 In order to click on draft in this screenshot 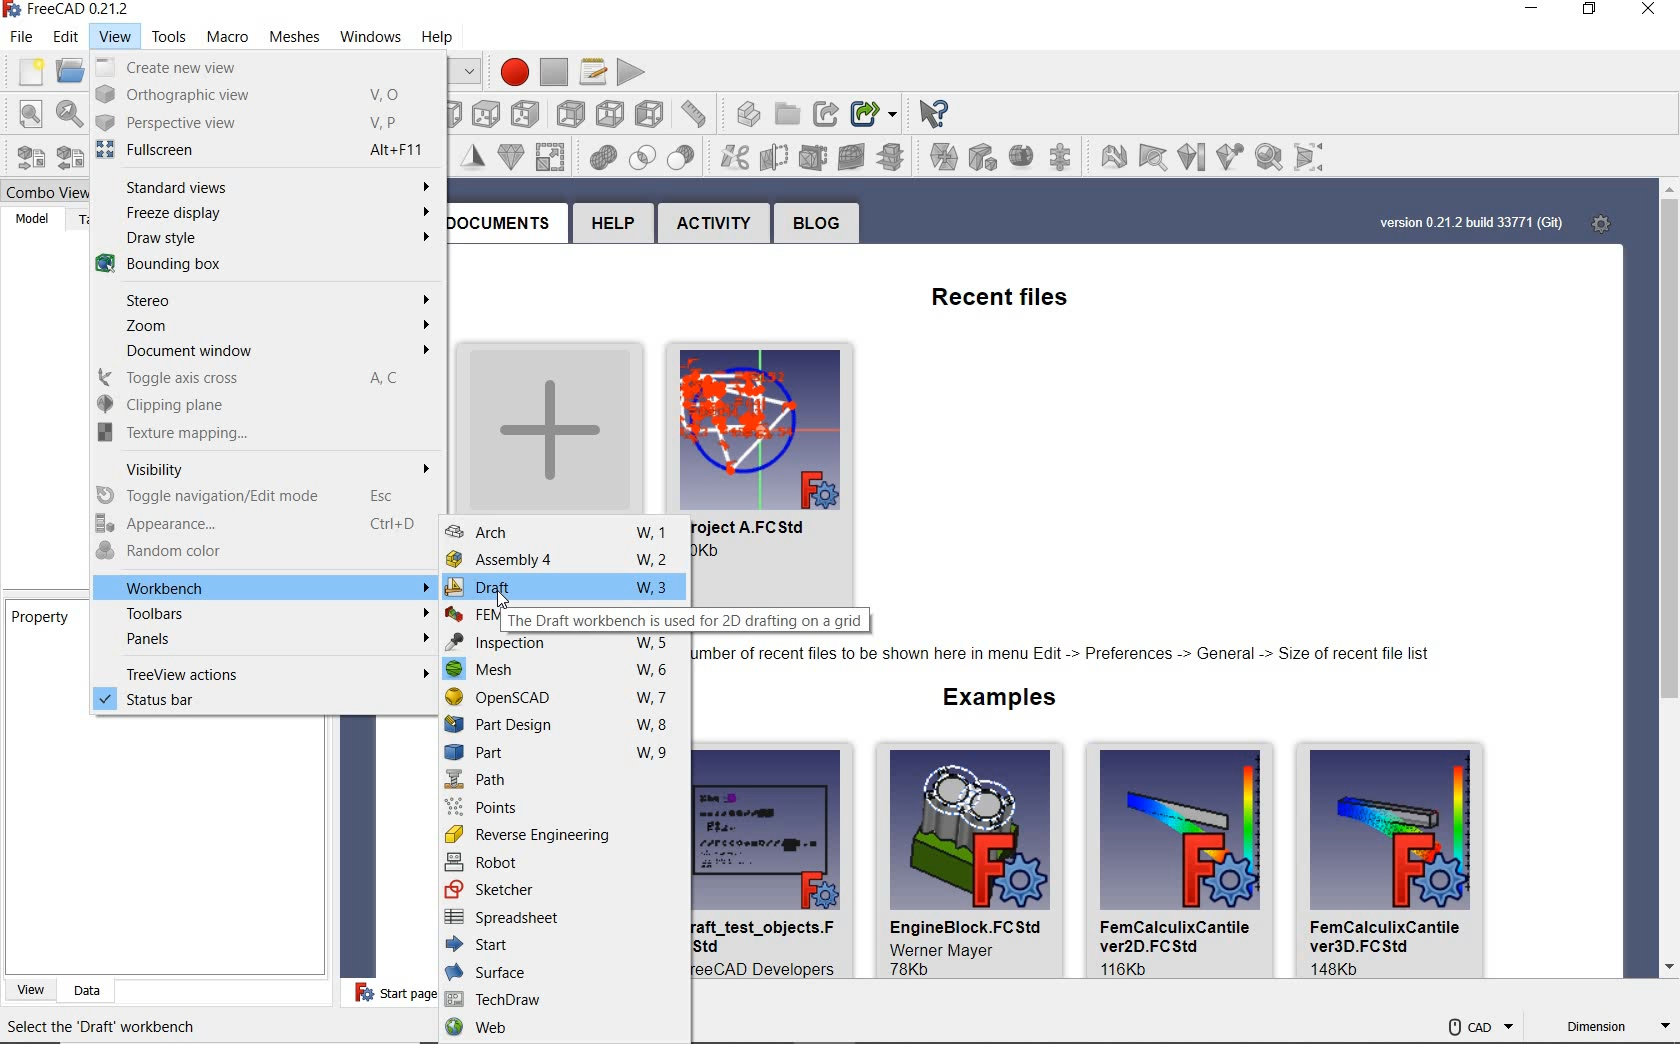, I will do `click(558, 588)`.